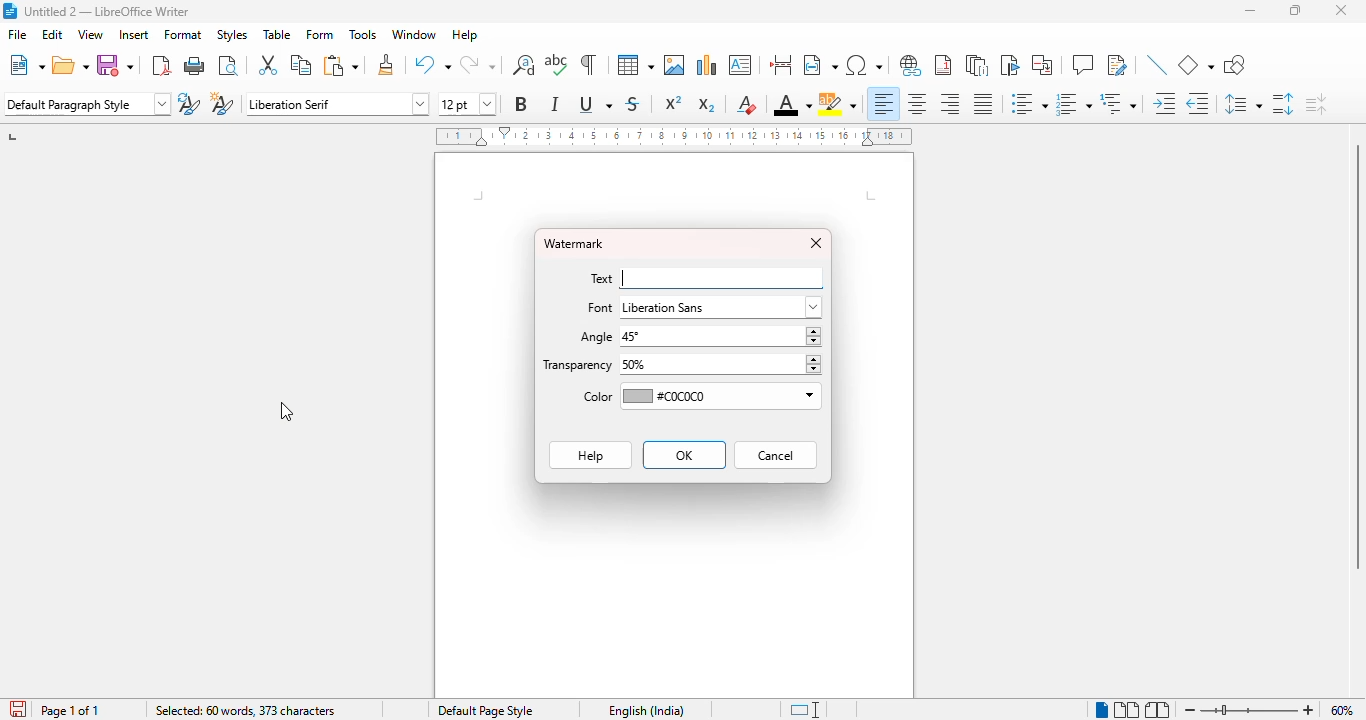 The image size is (1366, 720). Describe the element at coordinates (1282, 104) in the screenshot. I see `increase paragraph spacing` at that location.